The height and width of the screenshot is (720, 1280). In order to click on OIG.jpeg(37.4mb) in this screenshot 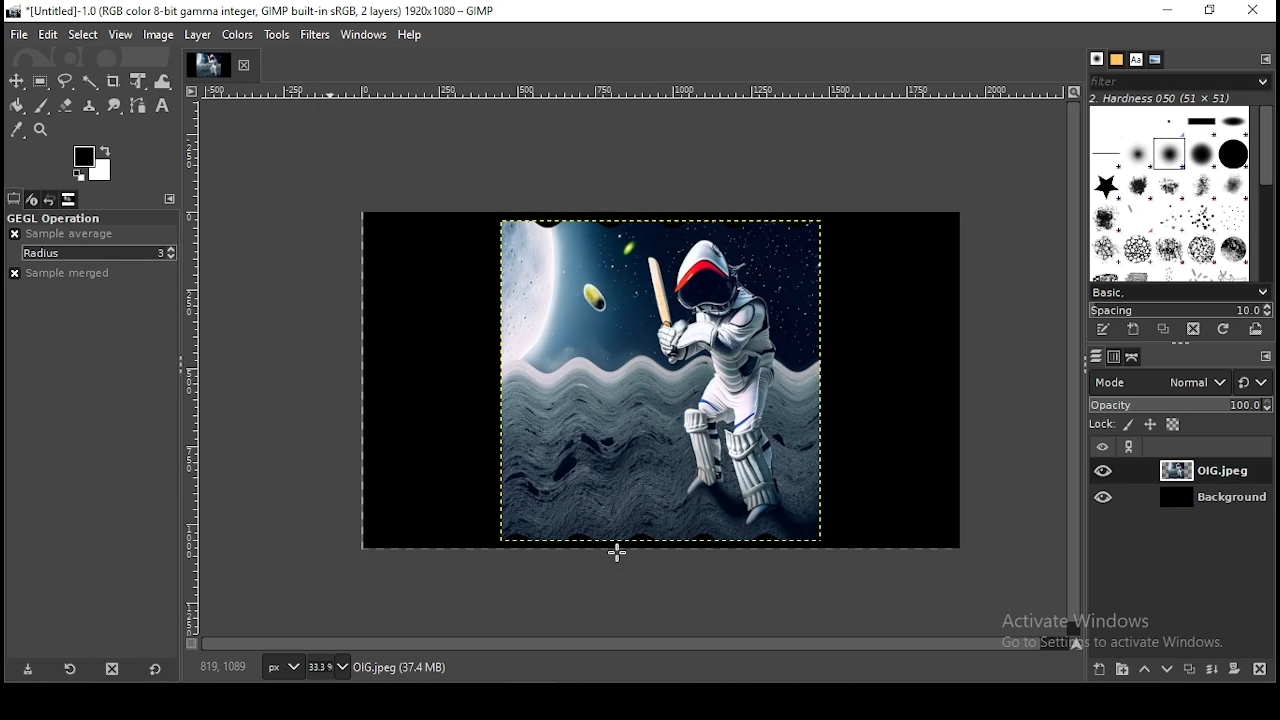, I will do `click(399, 671)`.